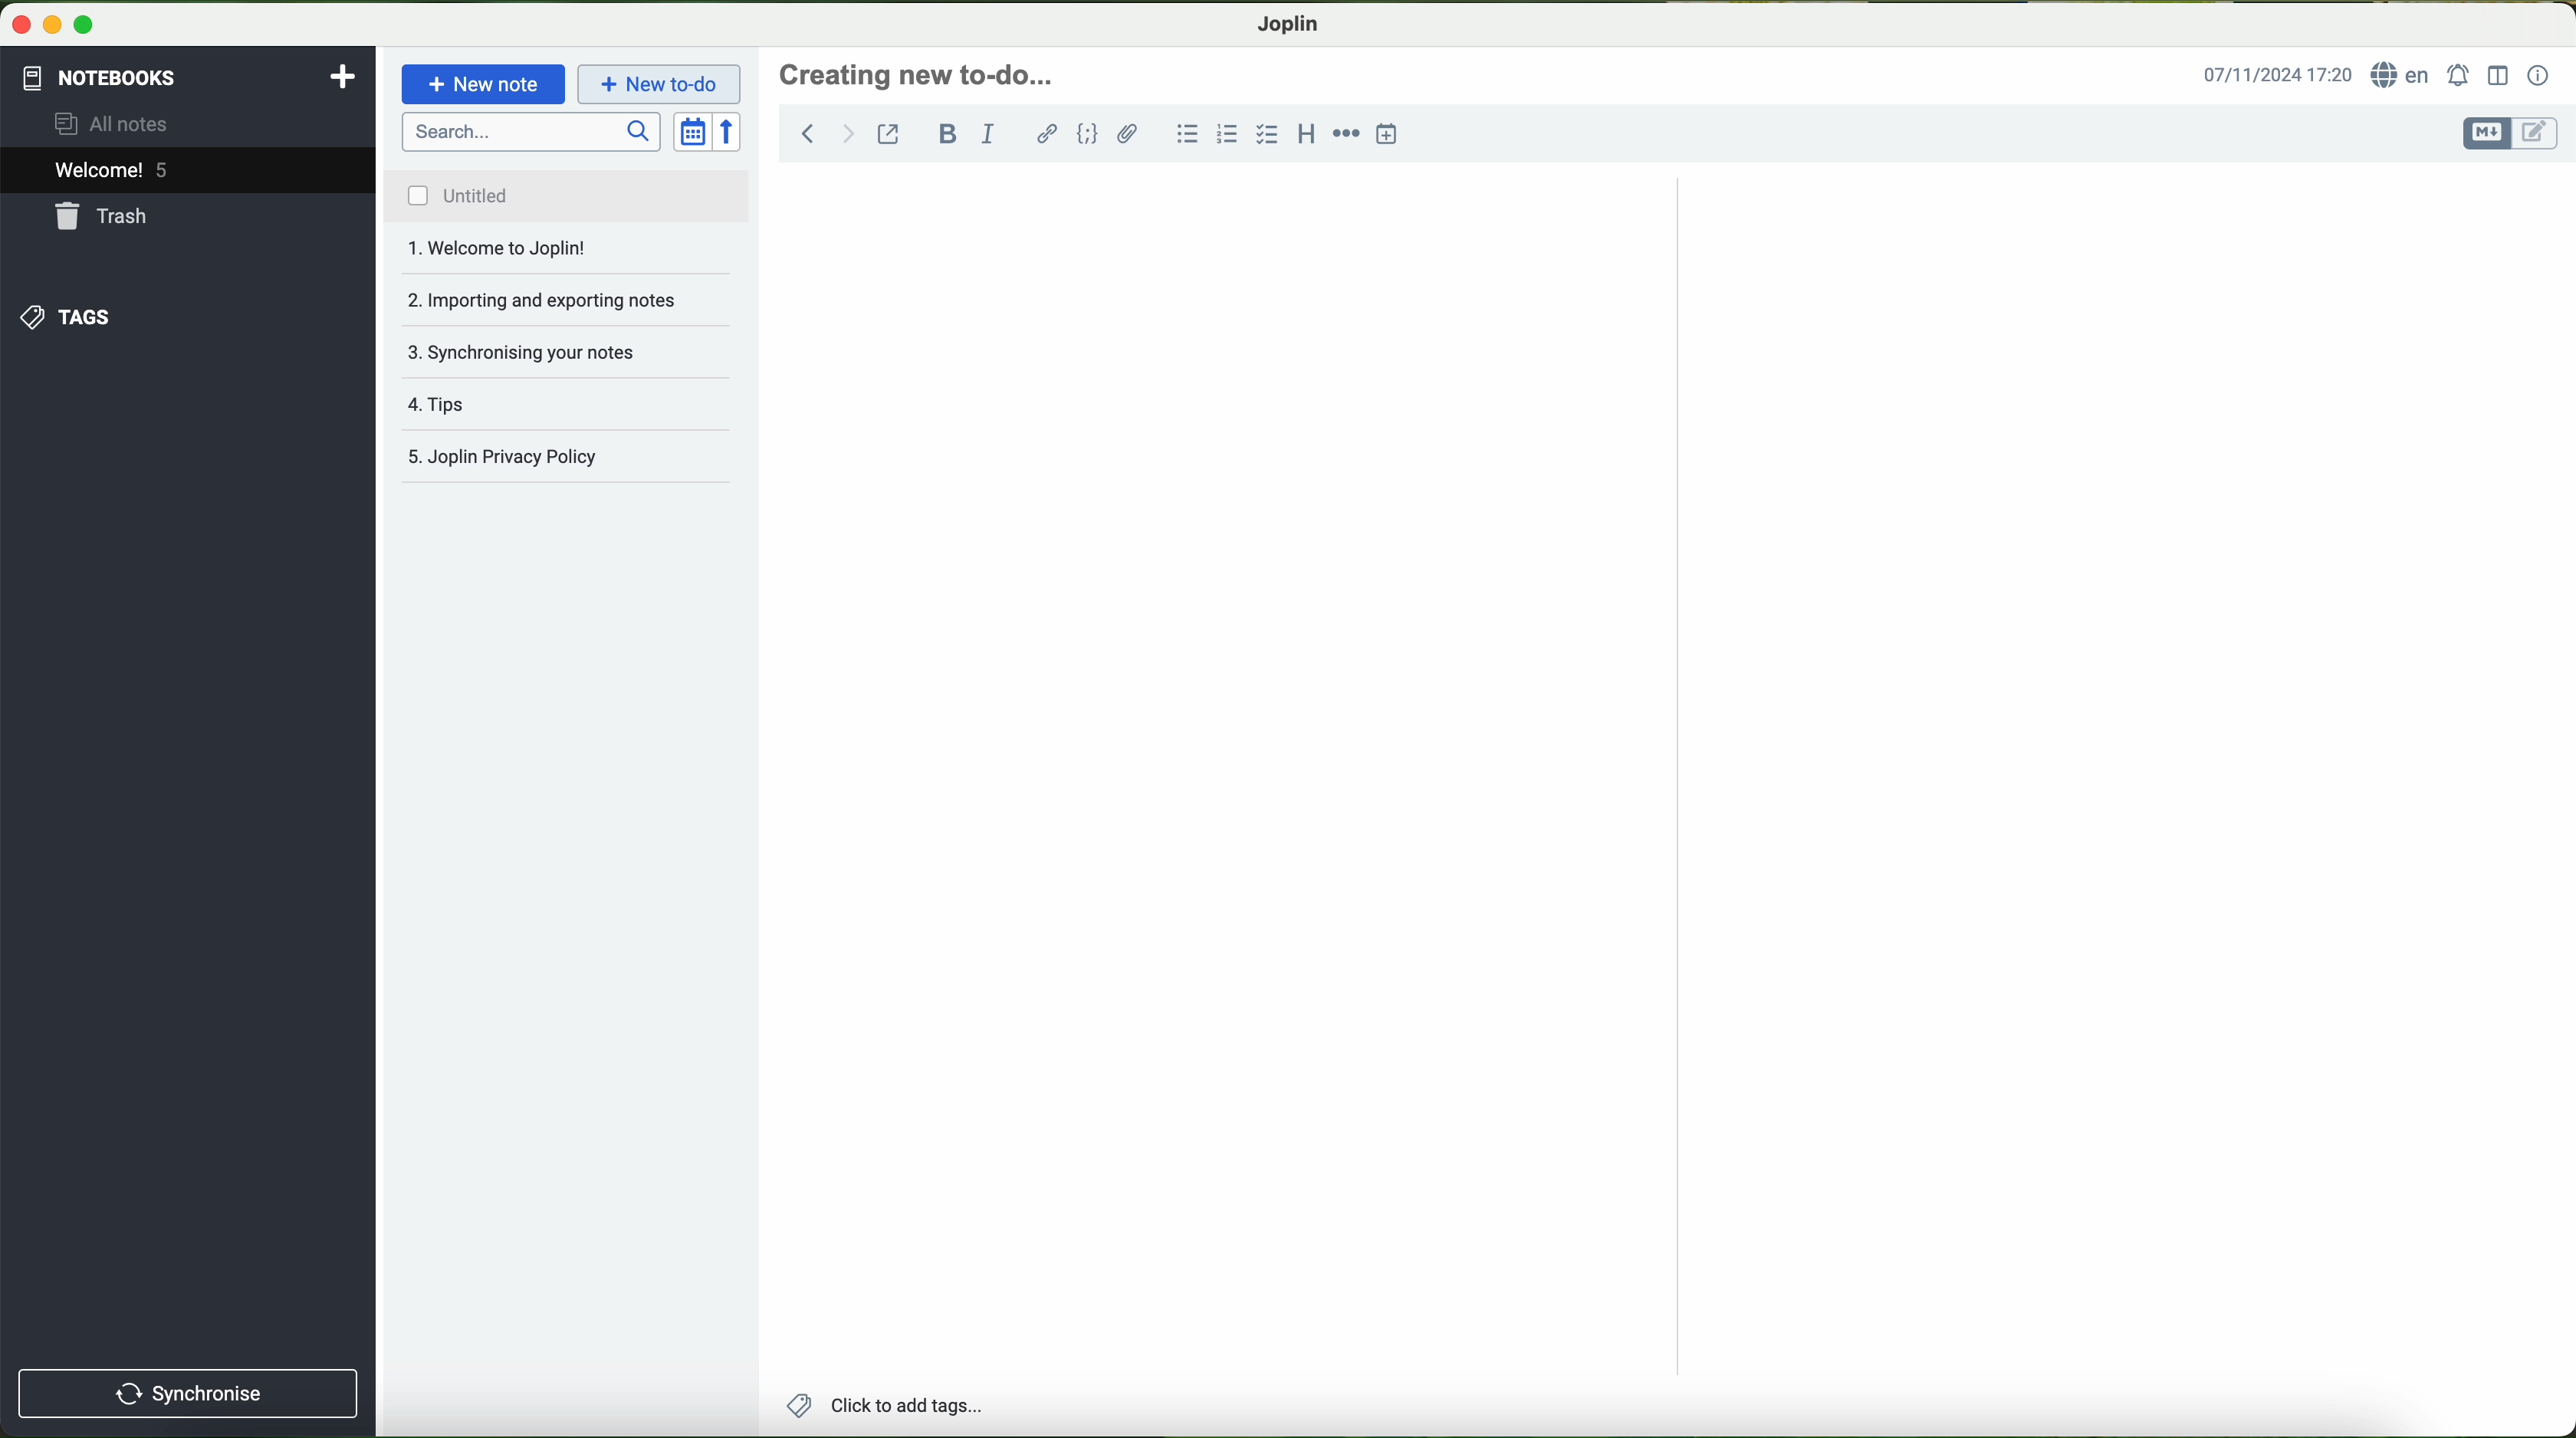 This screenshot has width=2576, height=1438. Describe the element at coordinates (1388, 133) in the screenshot. I see `insert time` at that location.